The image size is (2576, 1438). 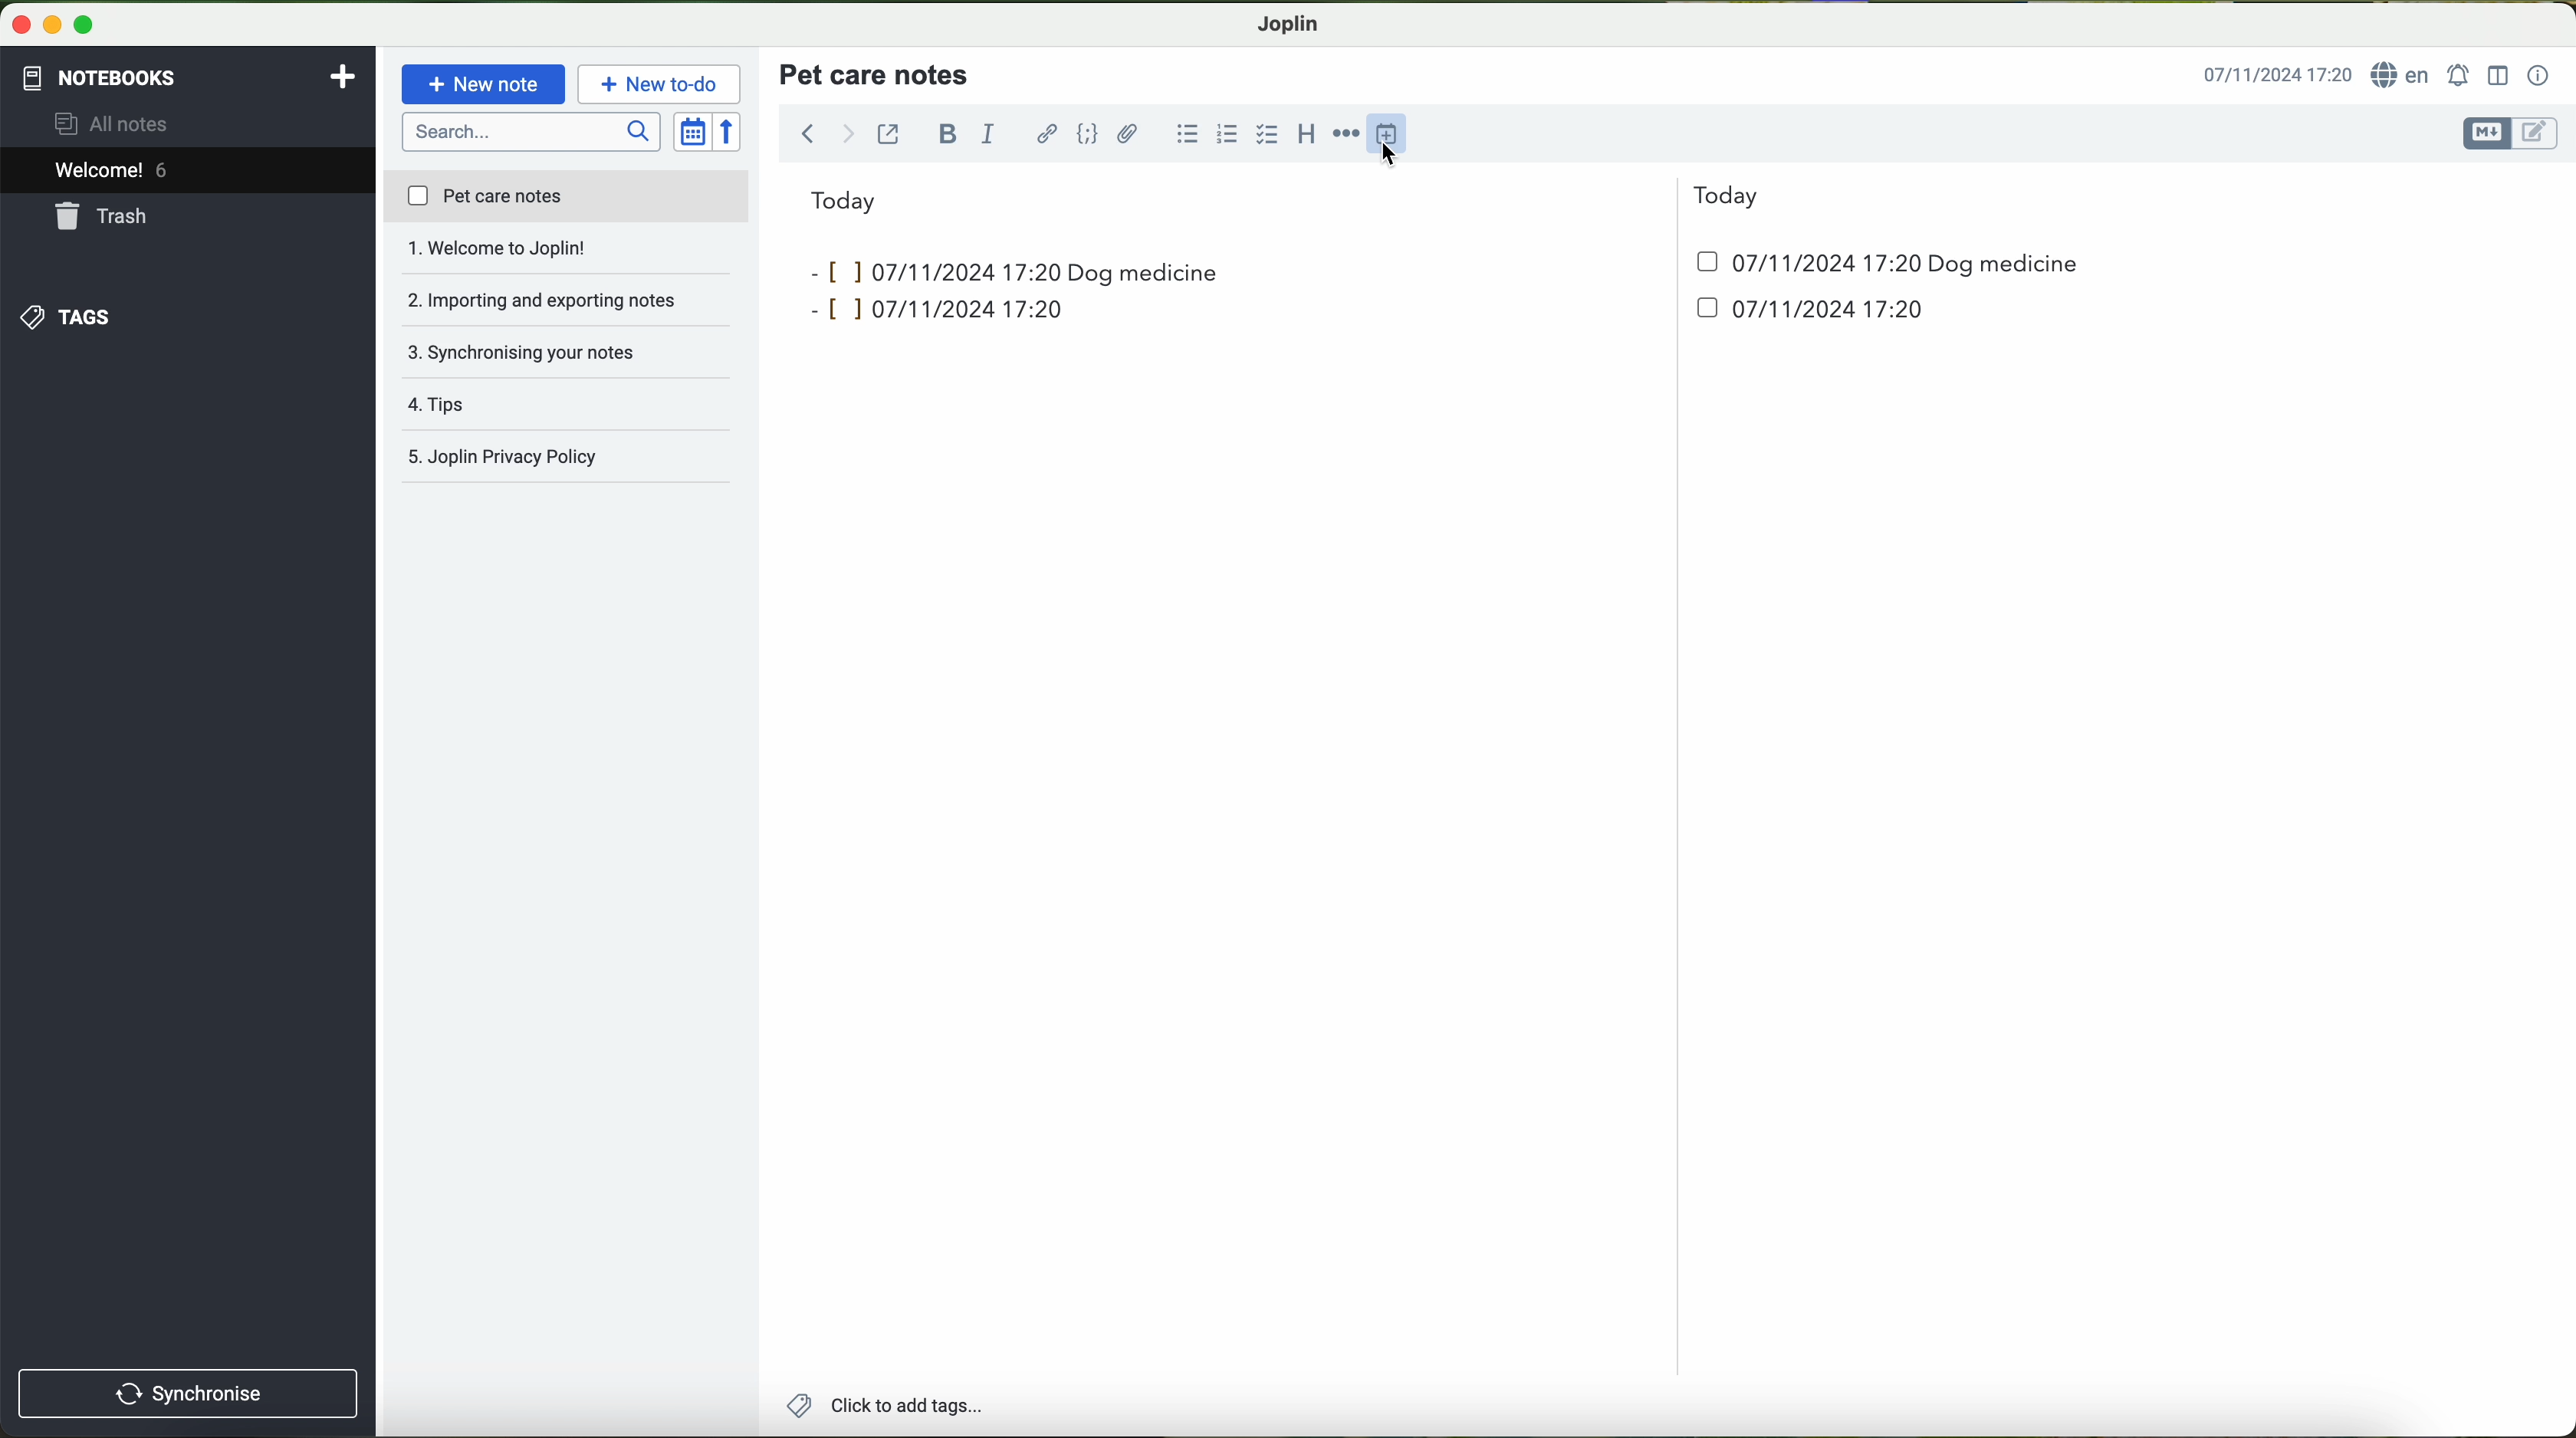 What do you see at coordinates (1184, 134) in the screenshot?
I see `bulleted list` at bounding box center [1184, 134].